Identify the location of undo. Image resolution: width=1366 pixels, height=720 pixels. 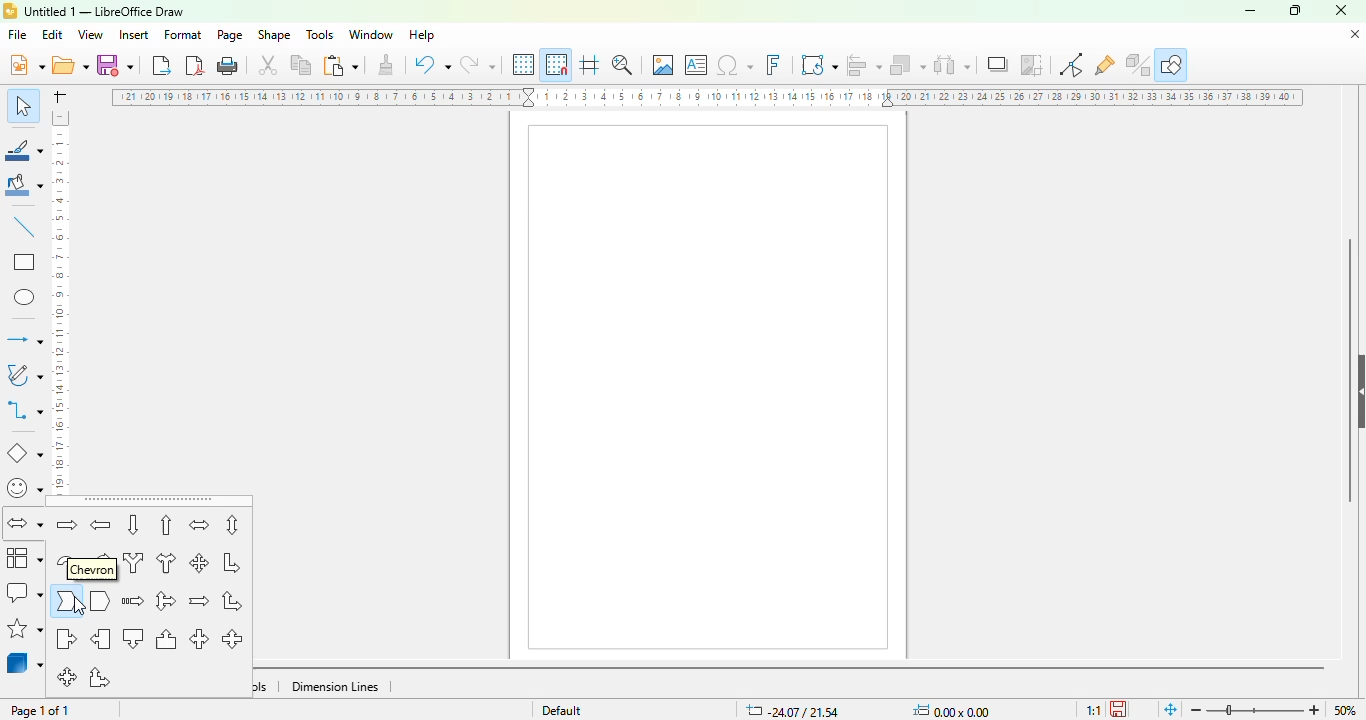
(432, 64).